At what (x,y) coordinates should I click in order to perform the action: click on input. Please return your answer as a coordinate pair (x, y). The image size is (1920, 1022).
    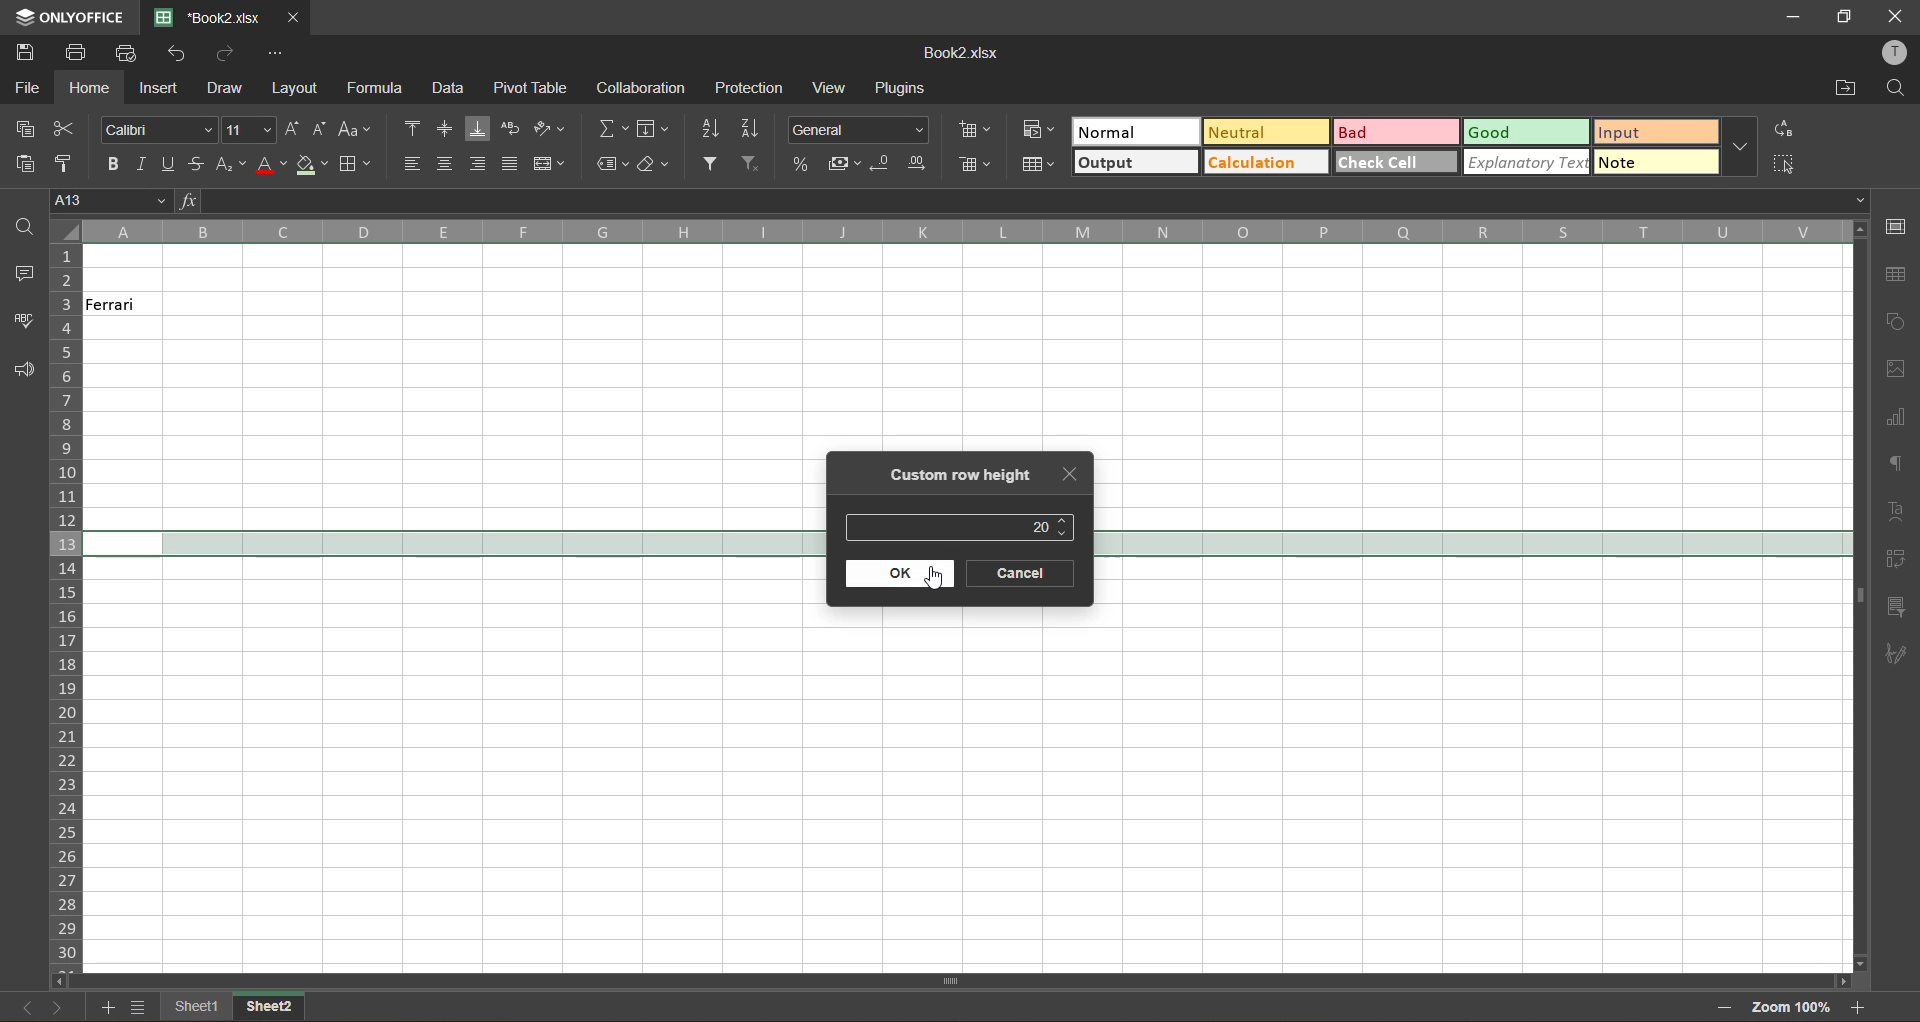
    Looking at the image, I should click on (1653, 131).